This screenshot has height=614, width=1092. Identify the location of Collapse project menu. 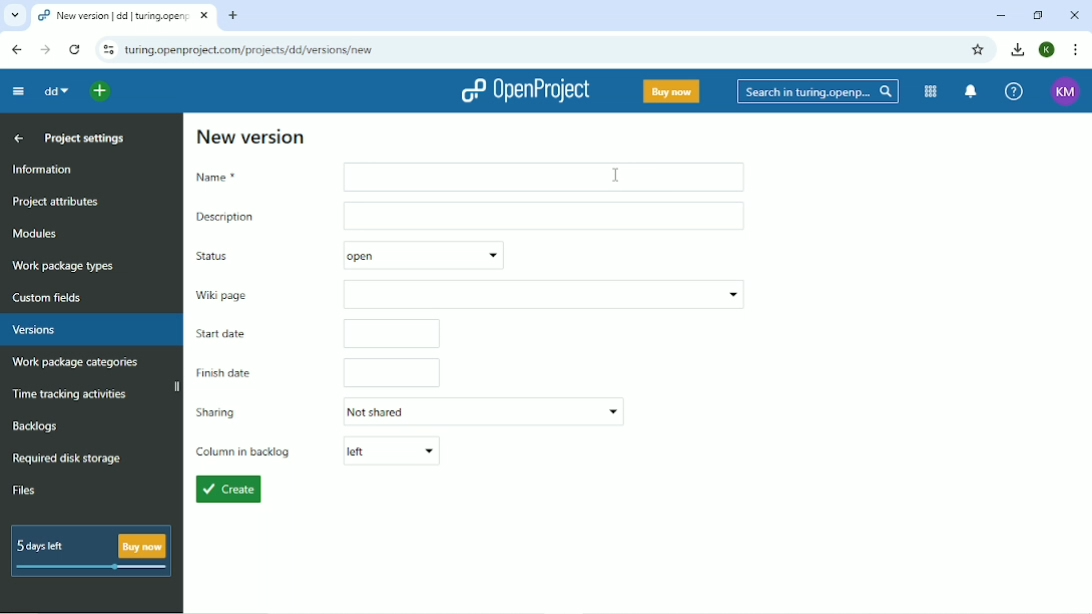
(19, 92).